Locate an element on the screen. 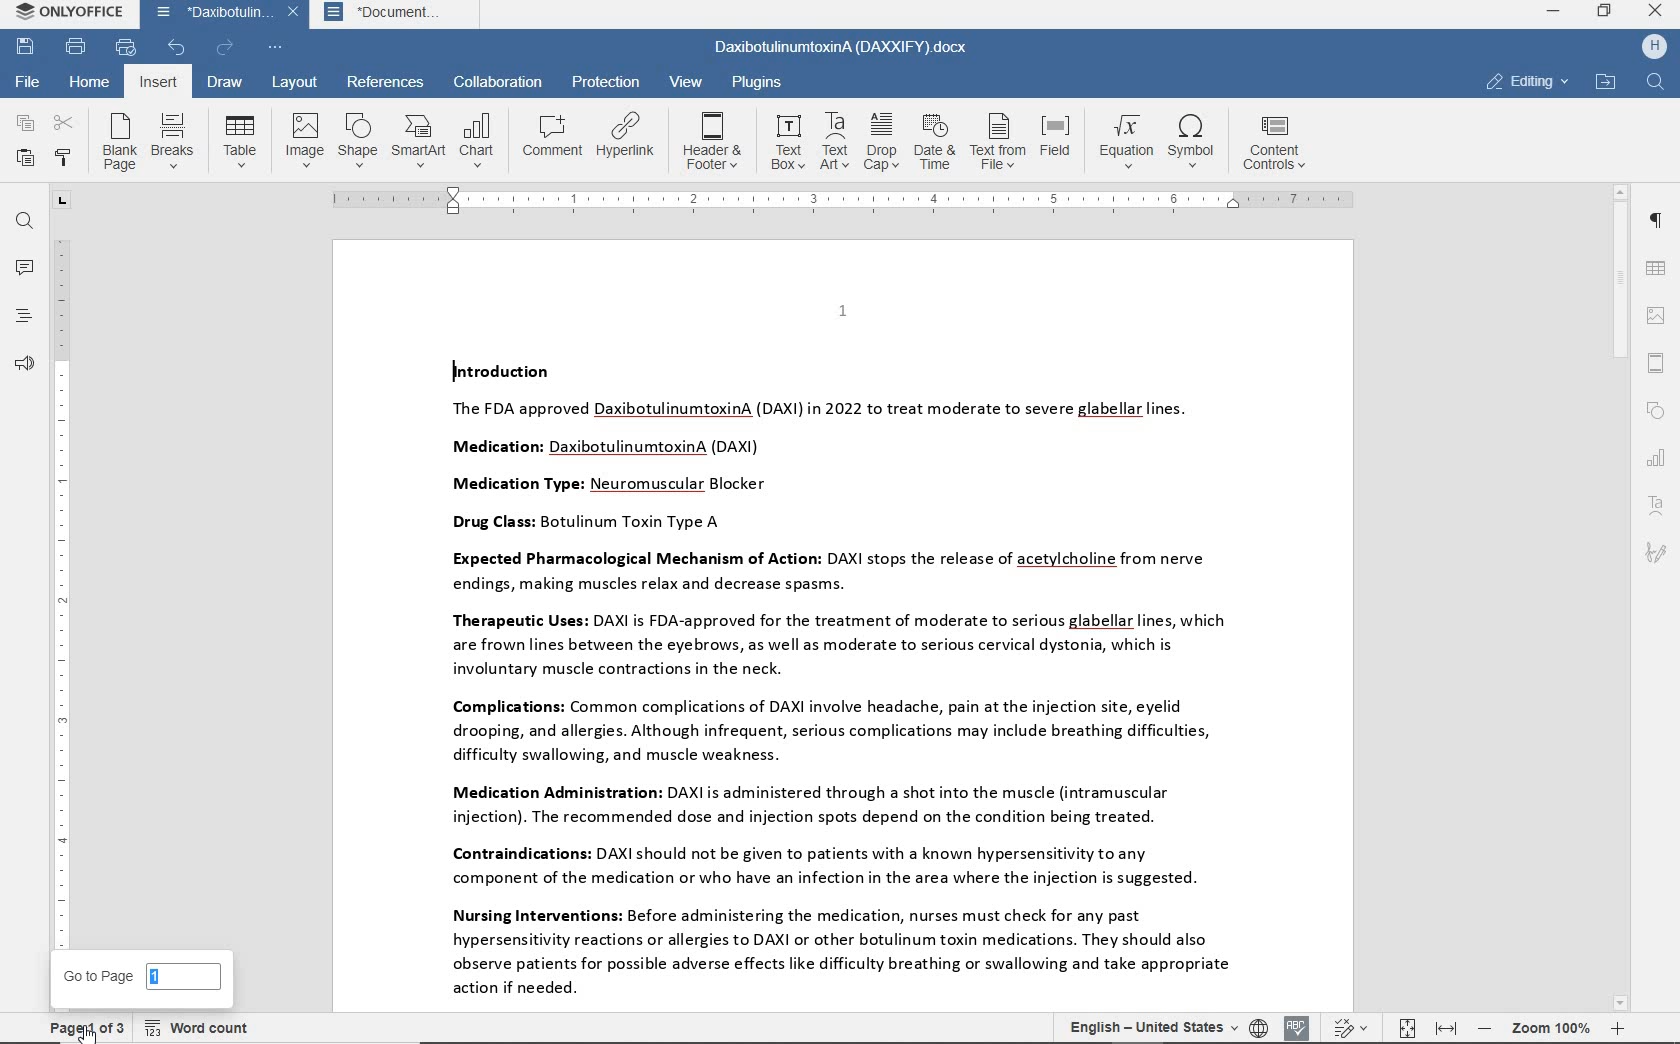  Go to Page is located at coordinates (141, 974).